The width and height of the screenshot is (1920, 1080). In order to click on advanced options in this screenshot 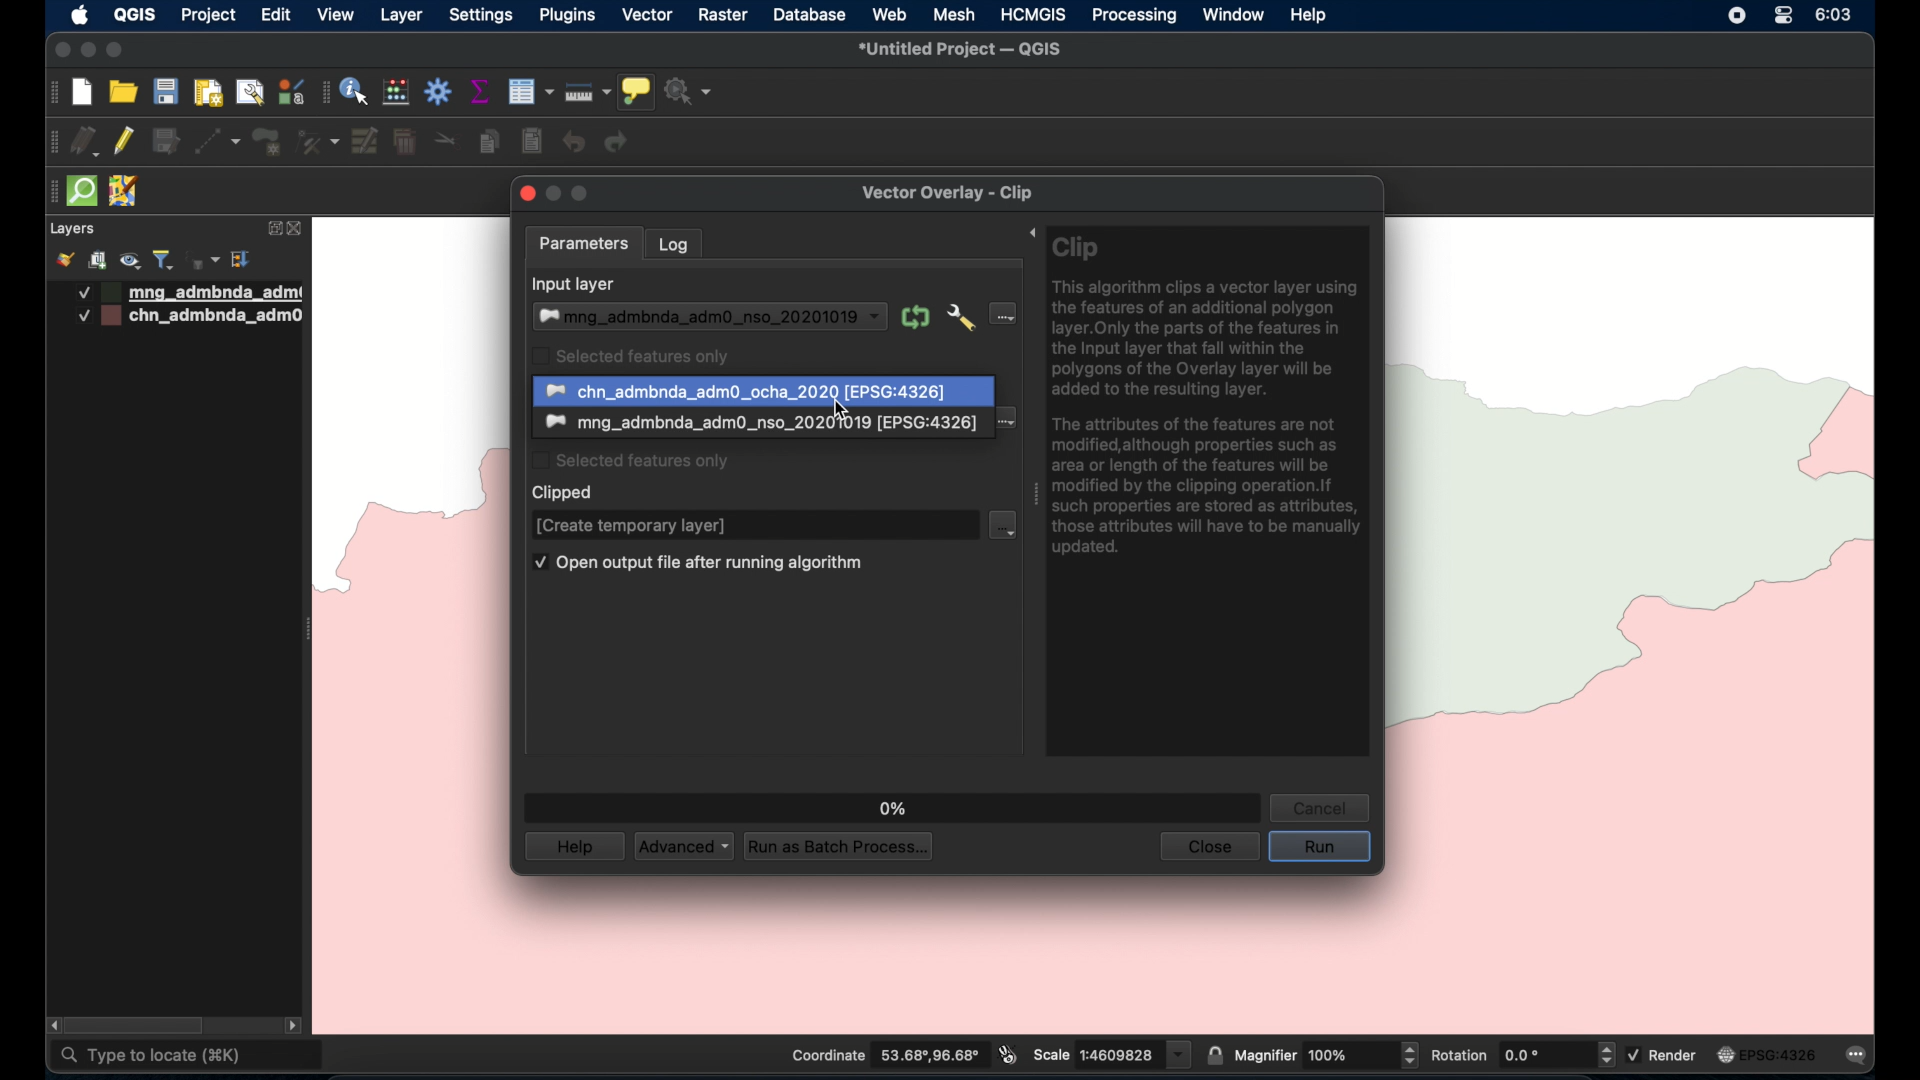, I will do `click(960, 318)`.